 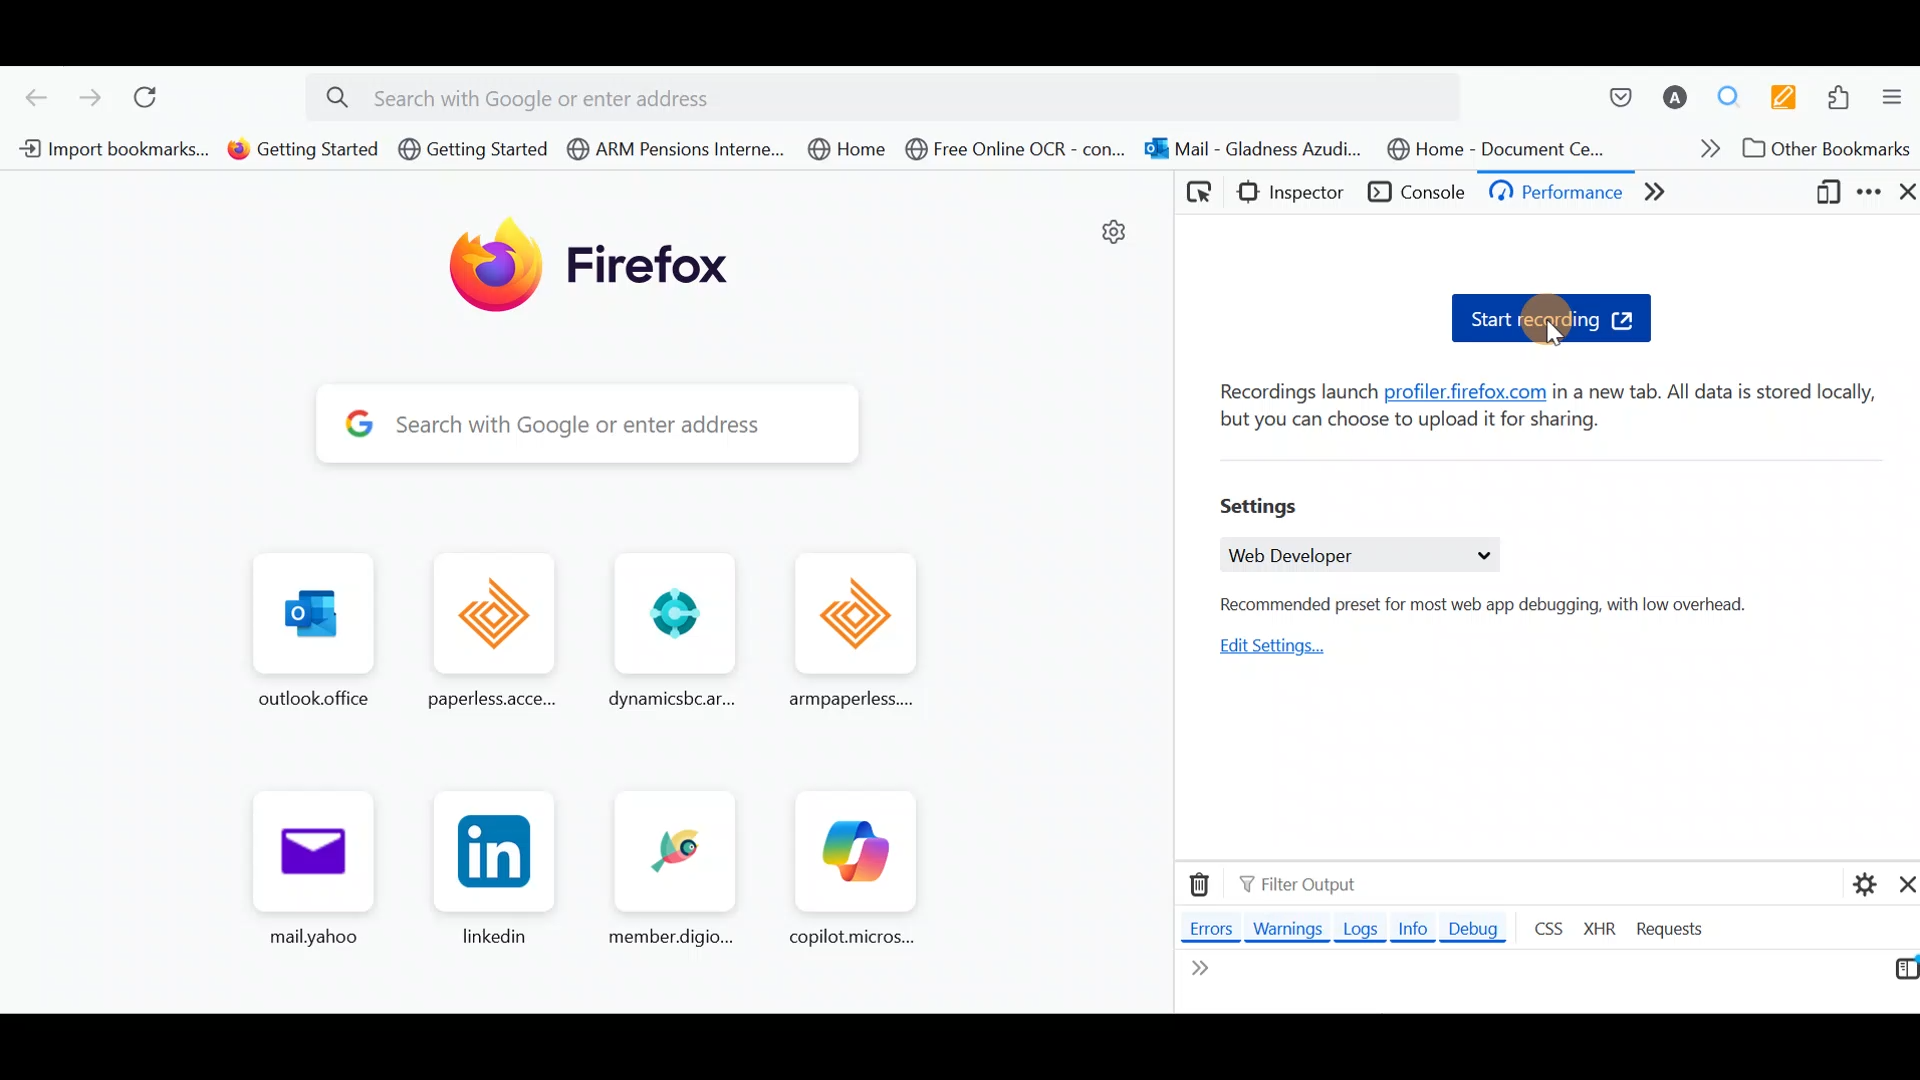 I want to click on Start recording, so click(x=1552, y=361).